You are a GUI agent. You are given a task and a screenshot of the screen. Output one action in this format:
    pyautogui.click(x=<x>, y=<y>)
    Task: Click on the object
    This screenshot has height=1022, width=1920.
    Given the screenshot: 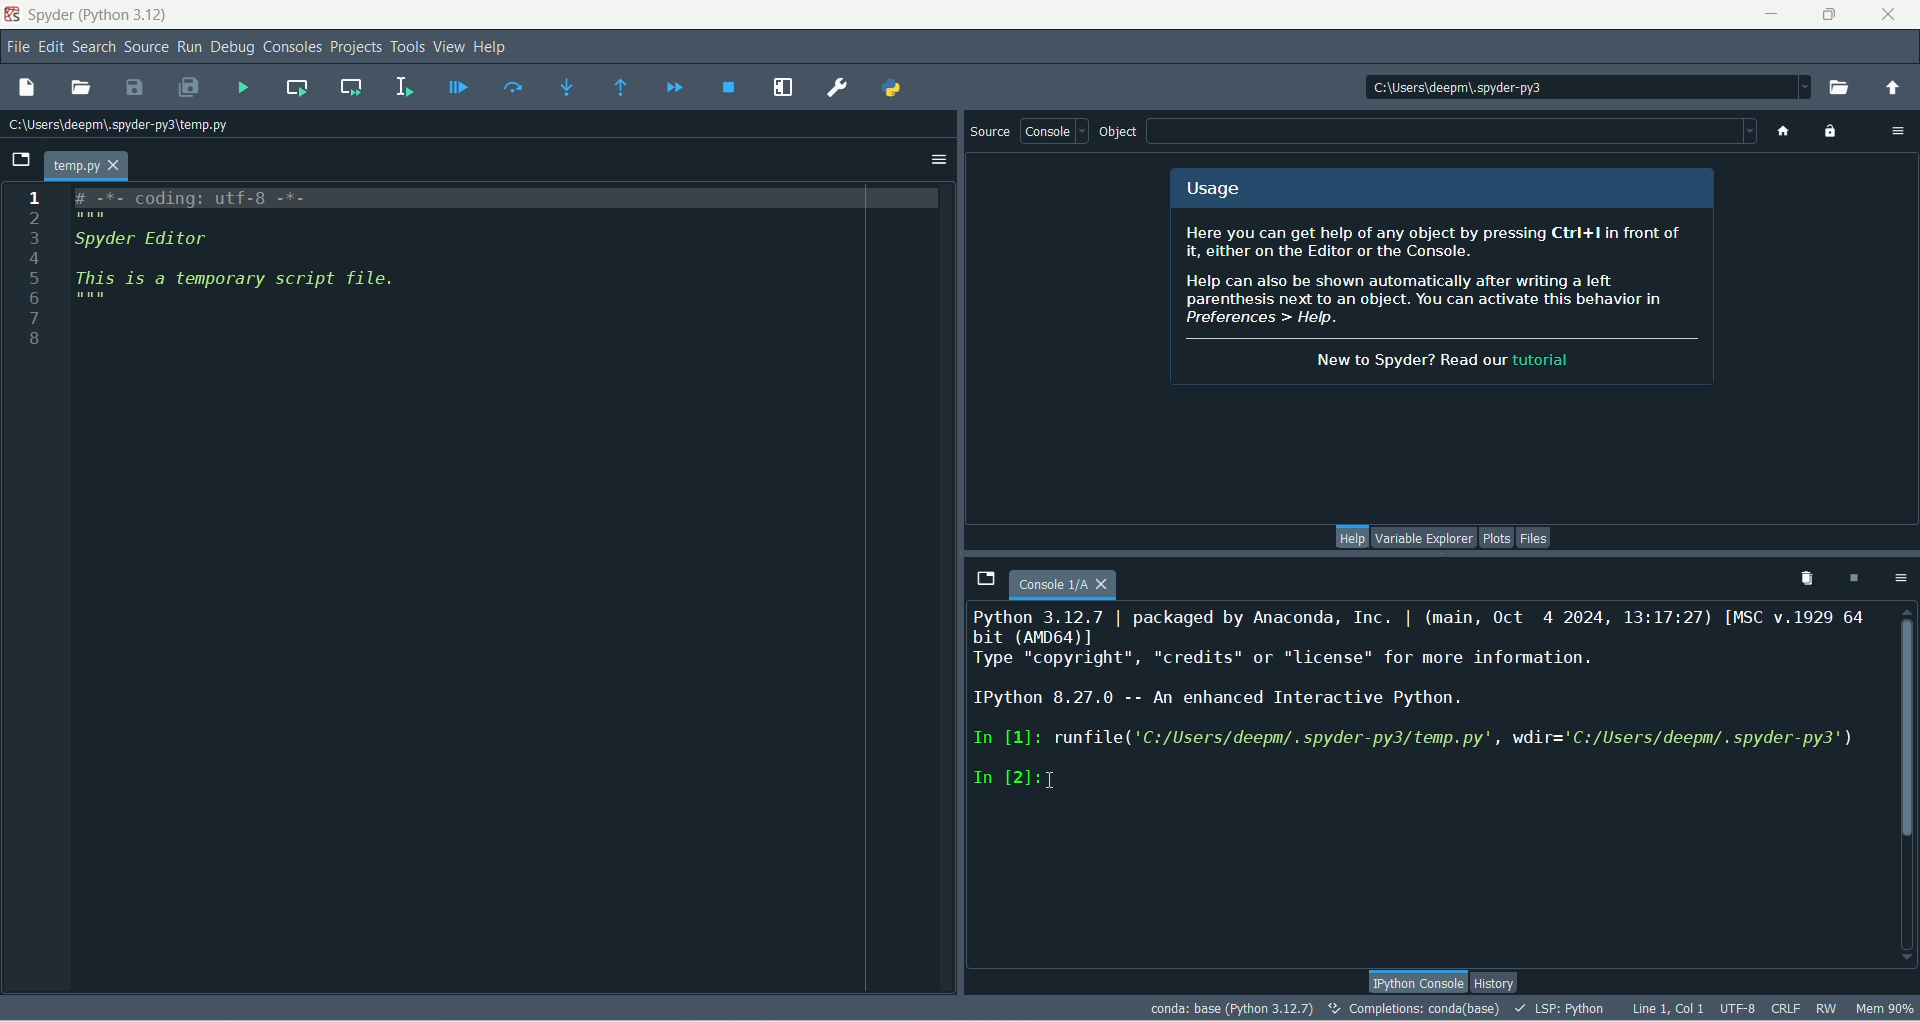 What is the action you would take?
    pyautogui.click(x=1121, y=133)
    